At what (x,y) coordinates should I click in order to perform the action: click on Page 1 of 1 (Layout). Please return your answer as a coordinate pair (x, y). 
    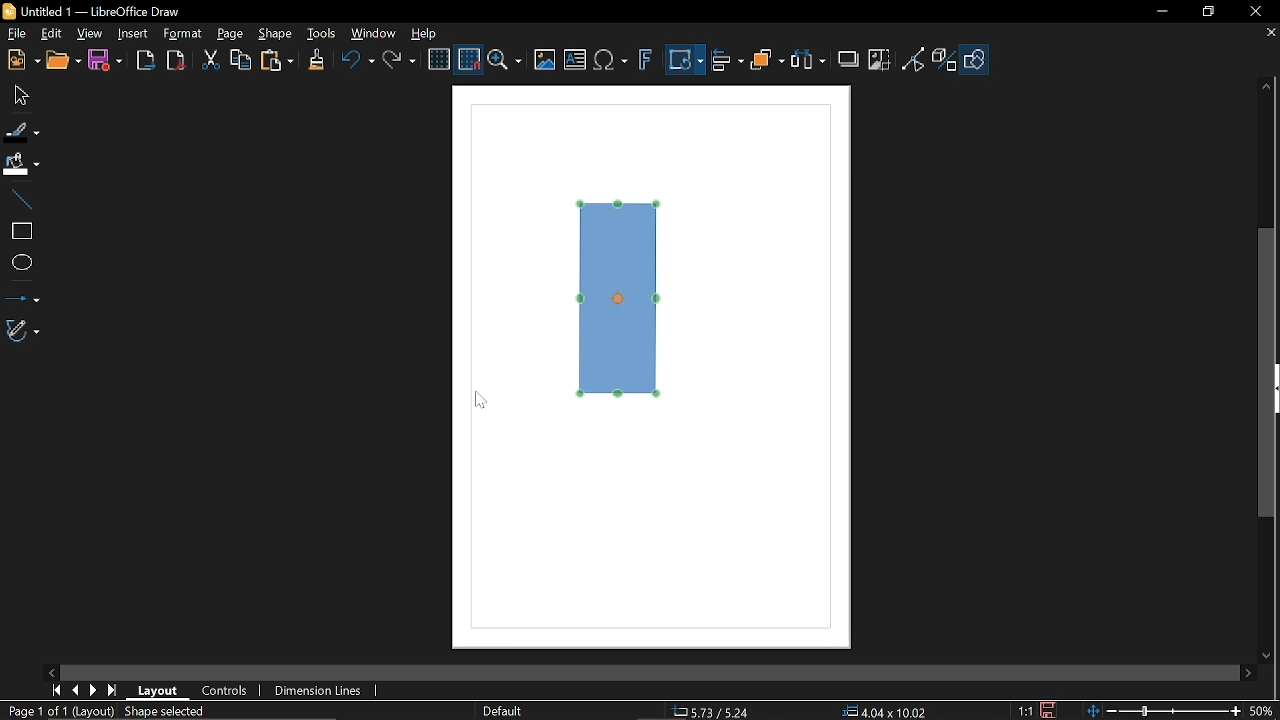
    Looking at the image, I should click on (60, 712).